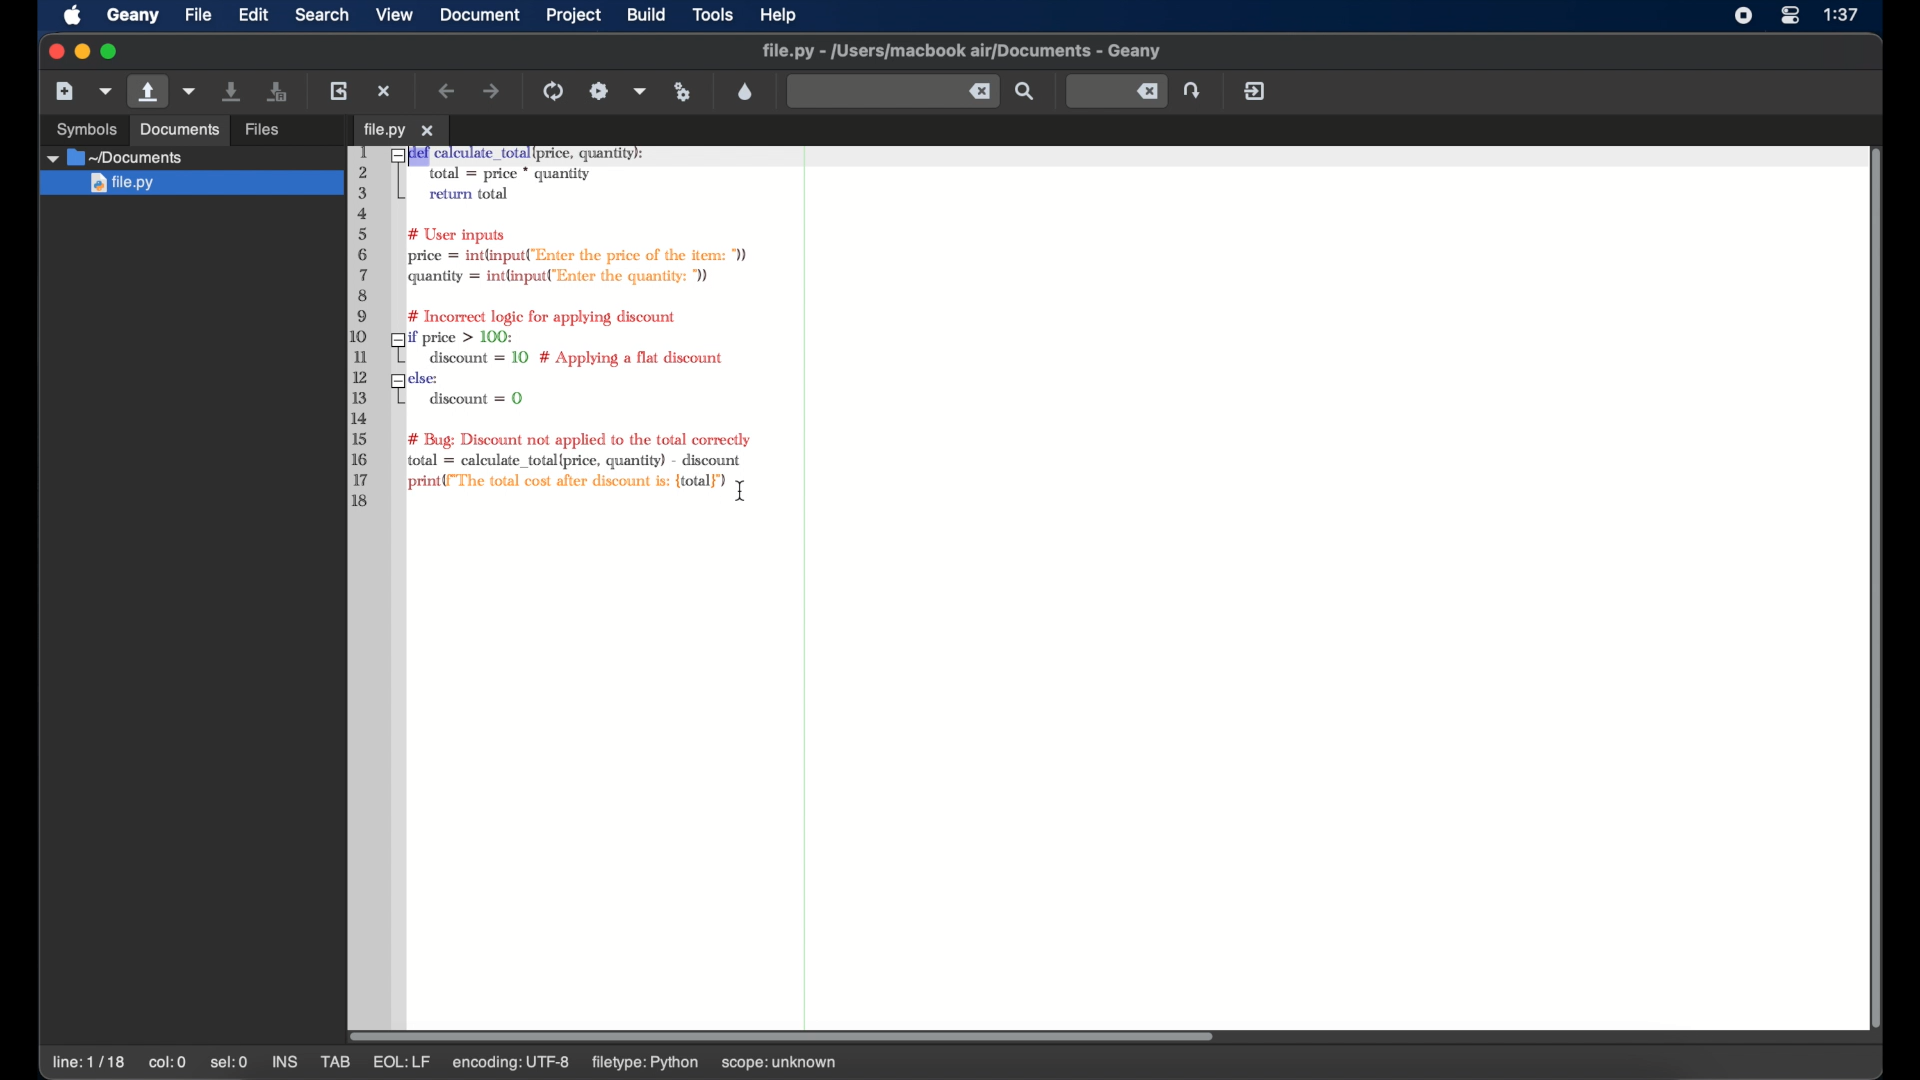  I want to click on open a recent file, so click(190, 91).